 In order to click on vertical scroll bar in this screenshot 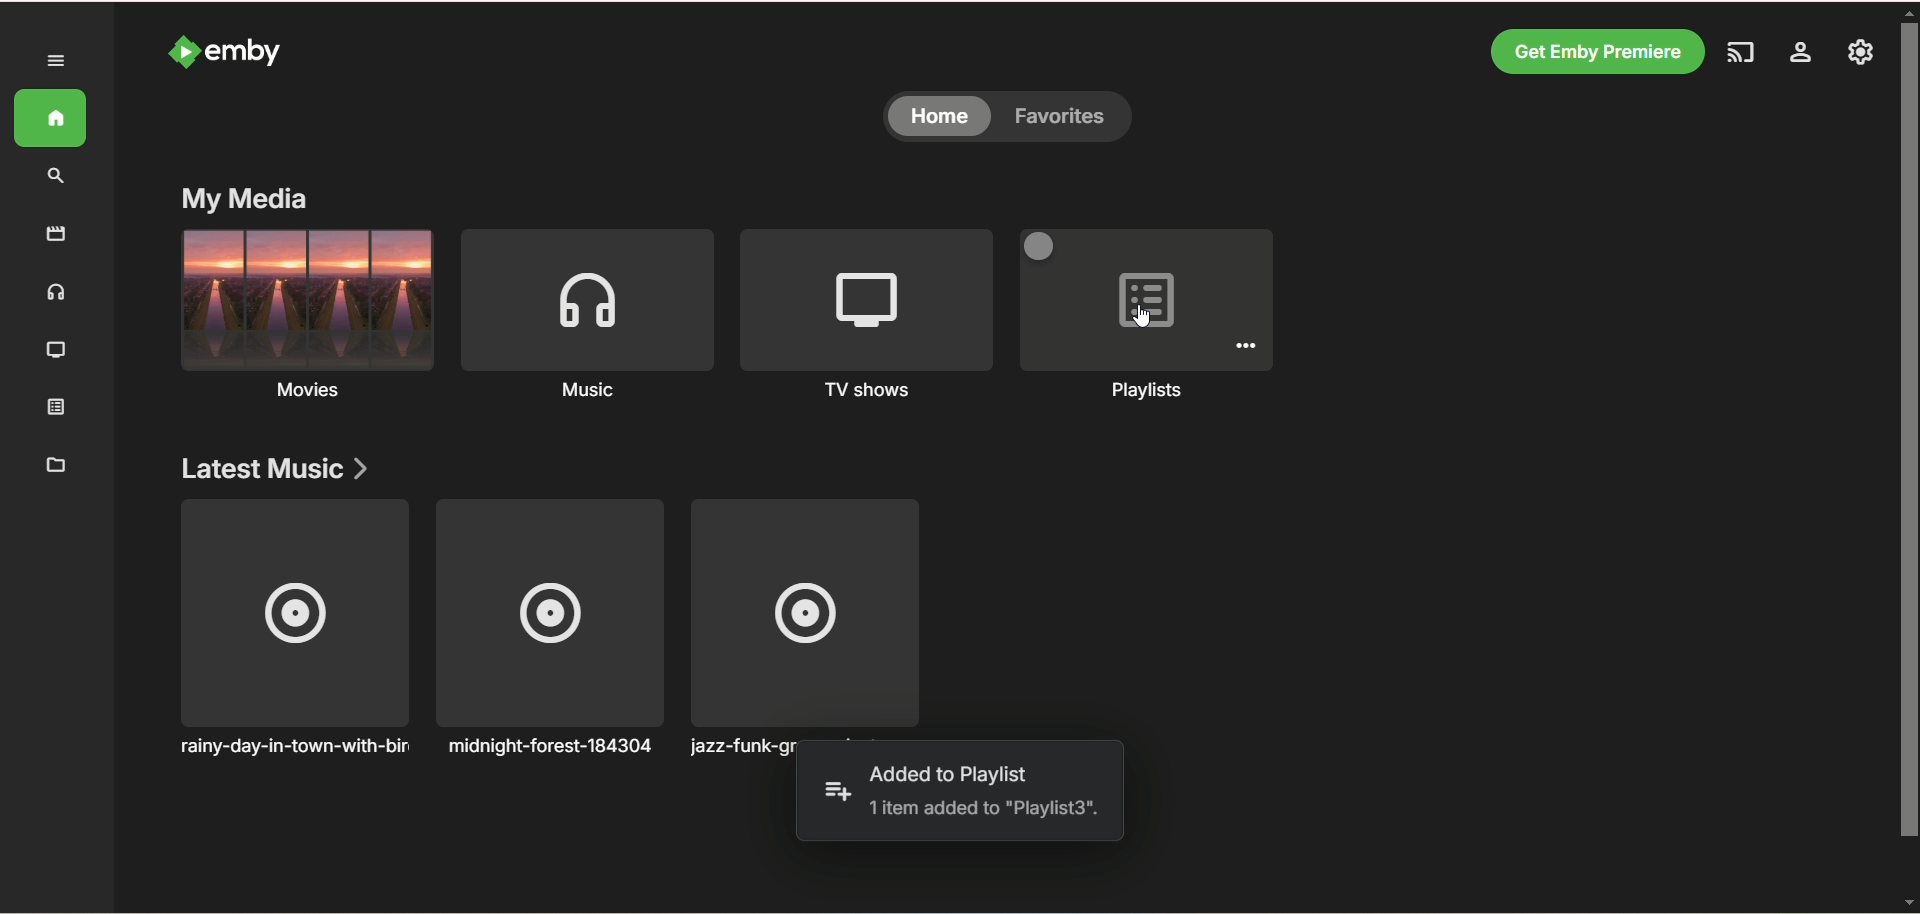, I will do `click(1908, 455)`.